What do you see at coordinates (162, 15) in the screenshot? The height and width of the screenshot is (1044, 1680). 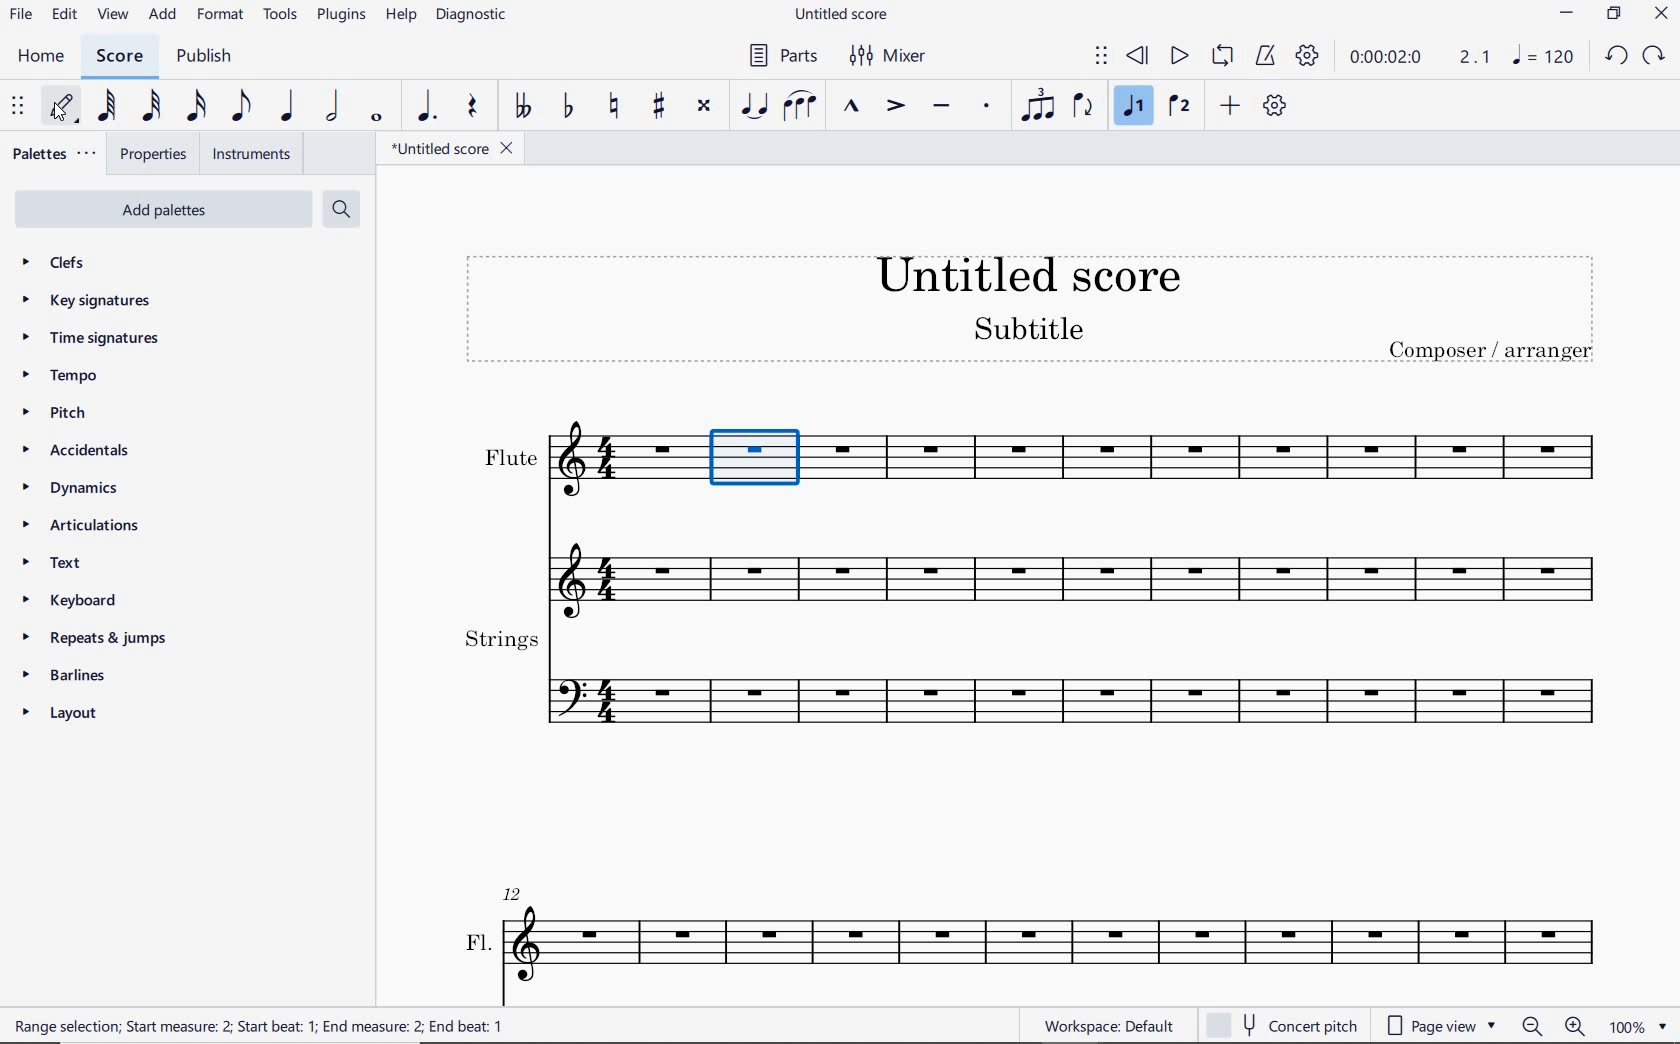 I see `ADD` at bounding box center [162, 15].